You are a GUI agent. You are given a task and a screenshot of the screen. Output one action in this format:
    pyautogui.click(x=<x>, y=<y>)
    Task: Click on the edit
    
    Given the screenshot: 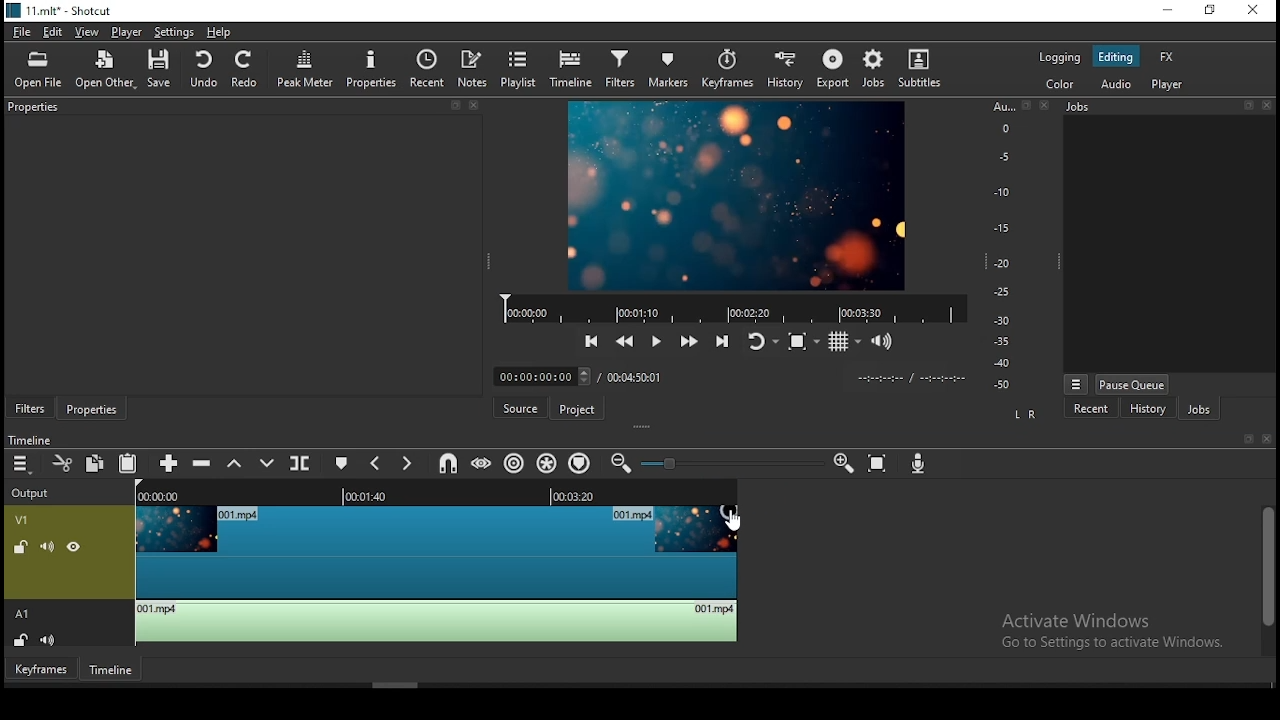 What is the action you would take?
    pyautogui.click(x=54, y=32)
    